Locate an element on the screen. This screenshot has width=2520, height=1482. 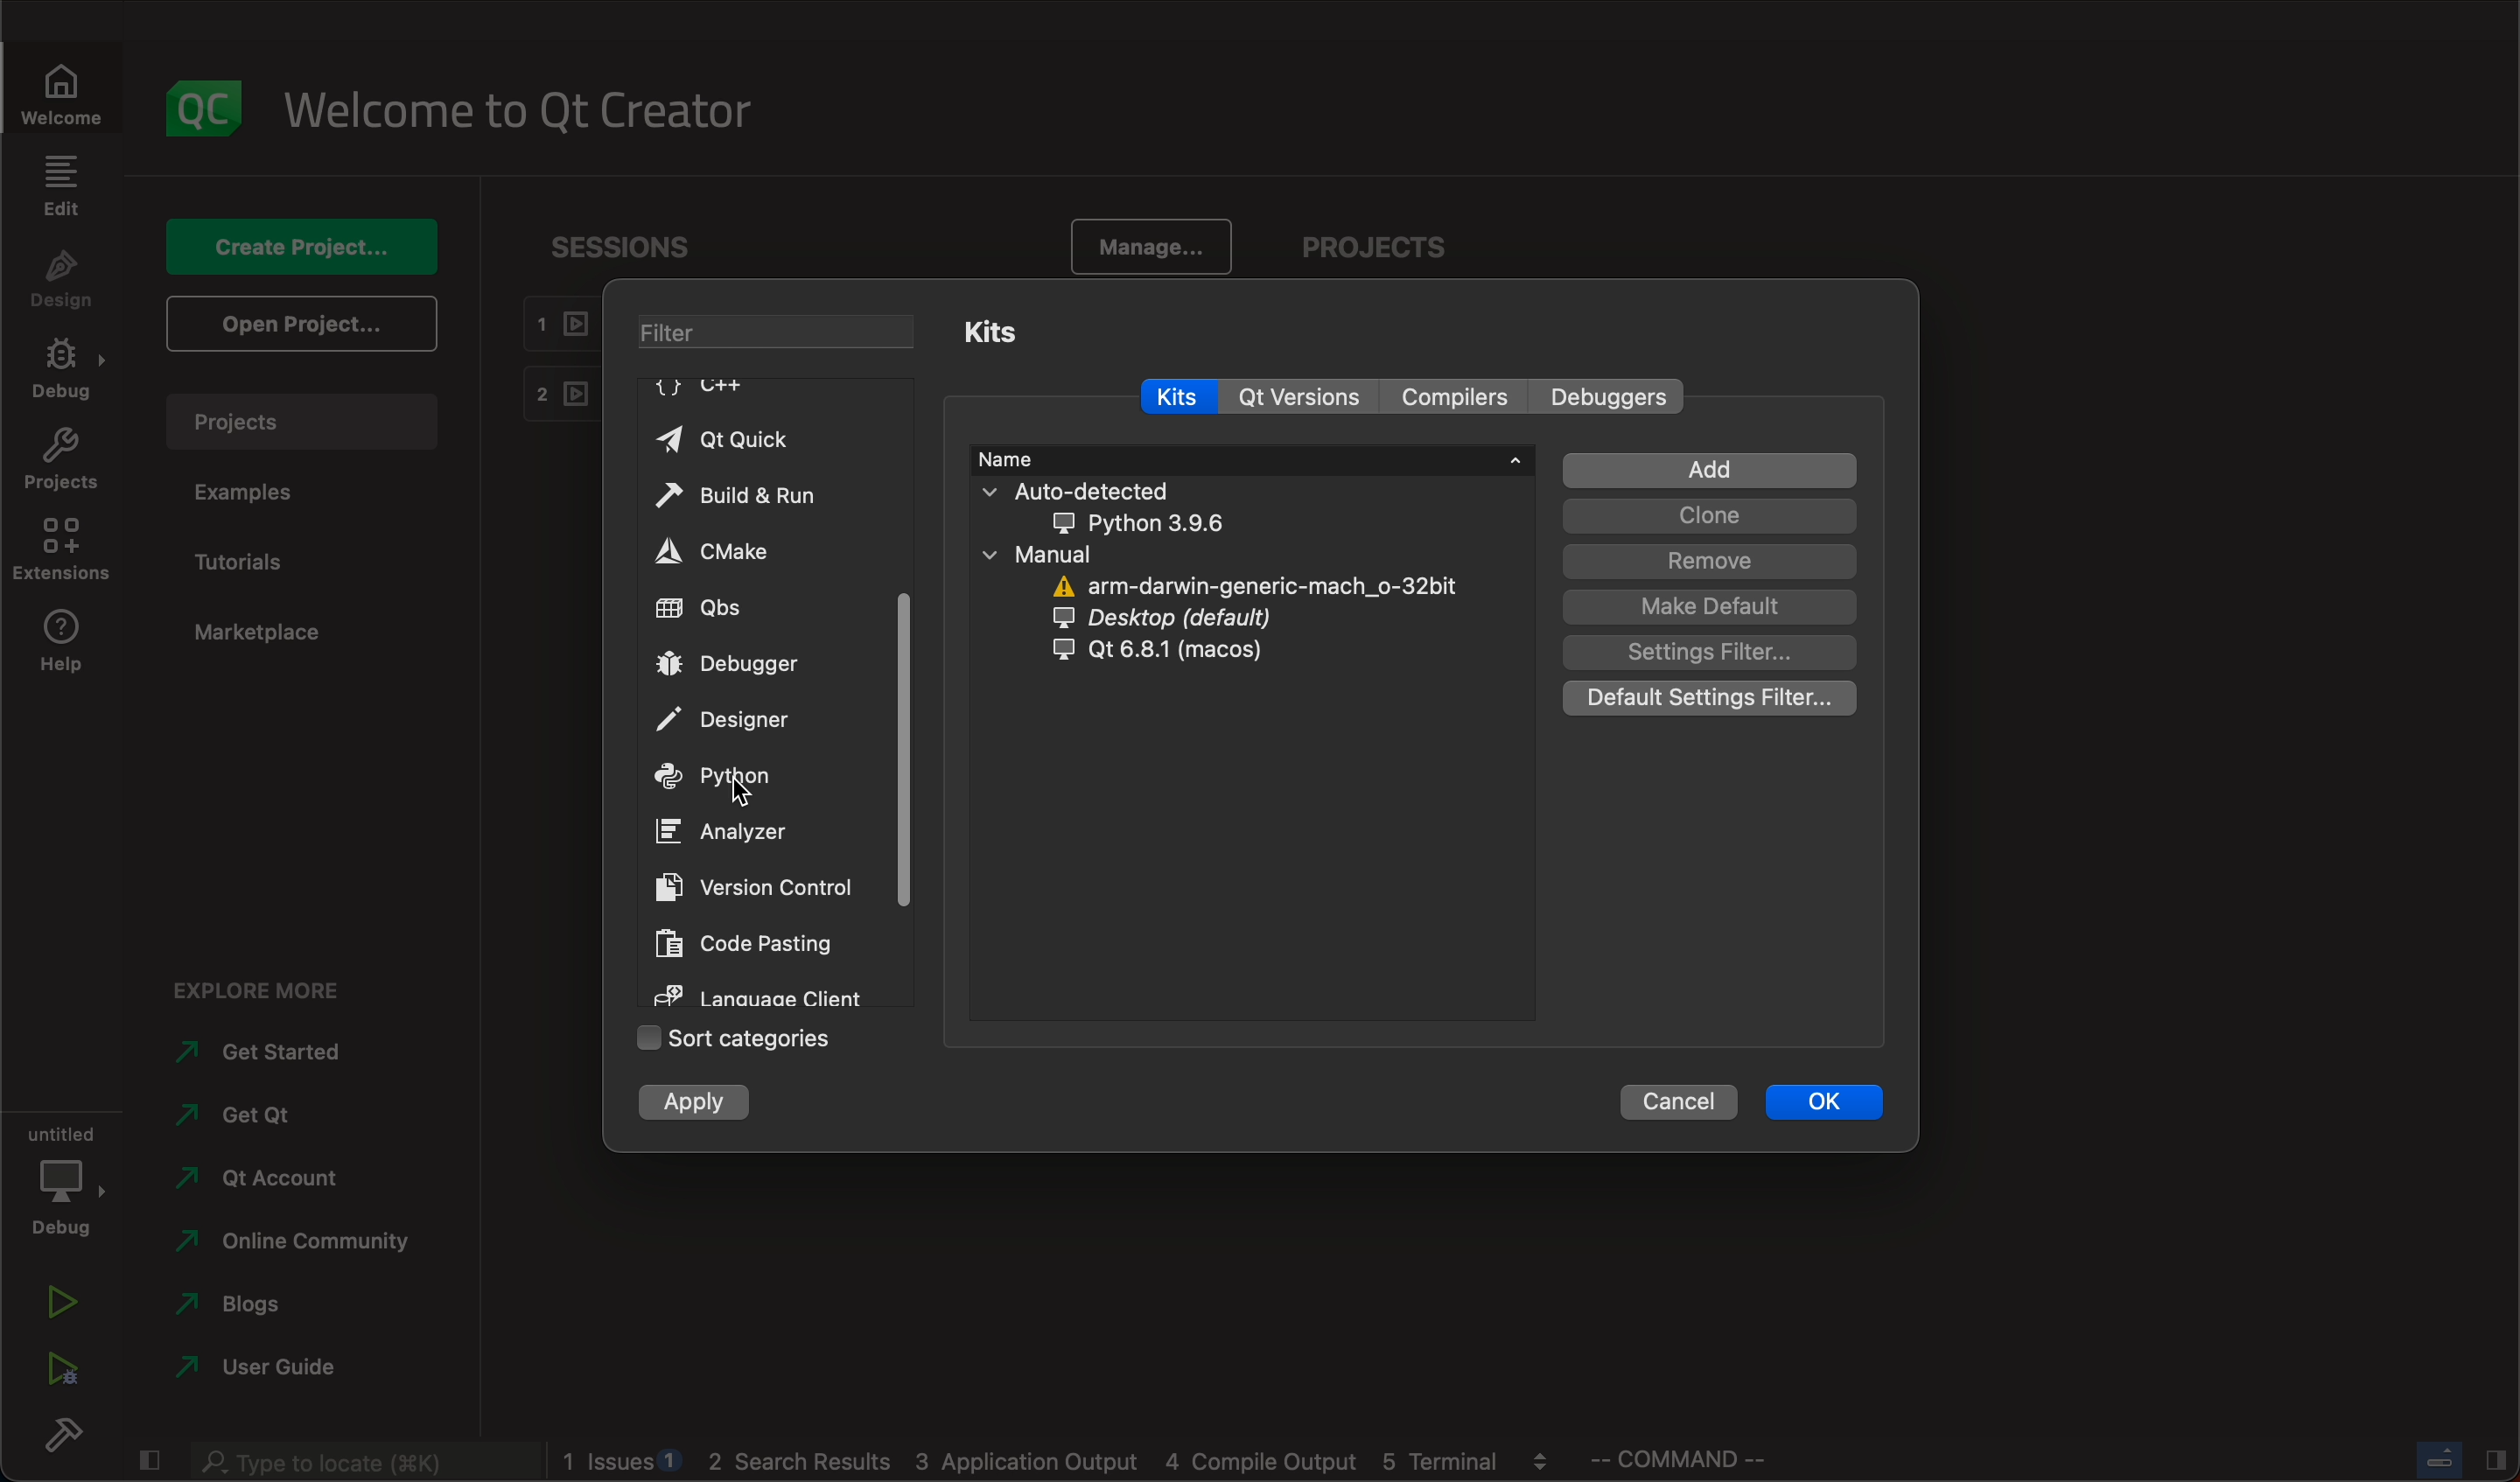
add is located at coordinates (1712, 470).